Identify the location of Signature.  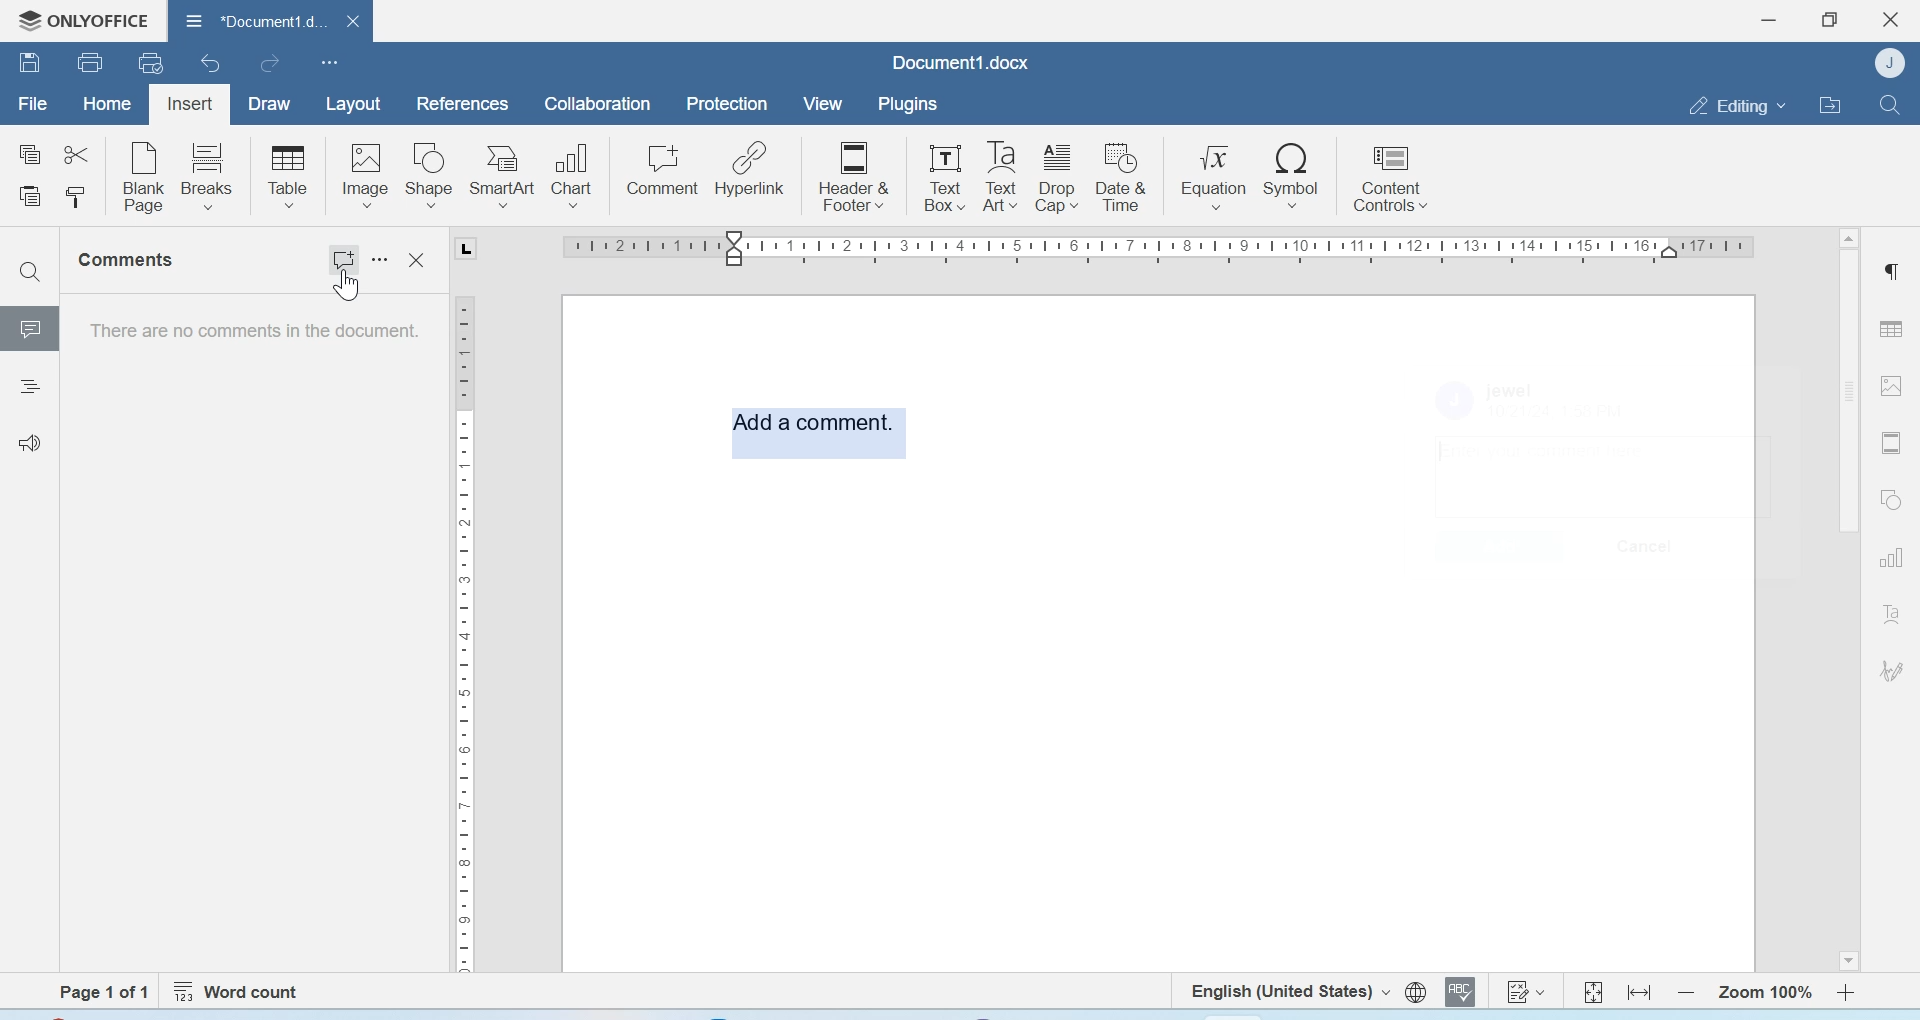
(1893, 671).